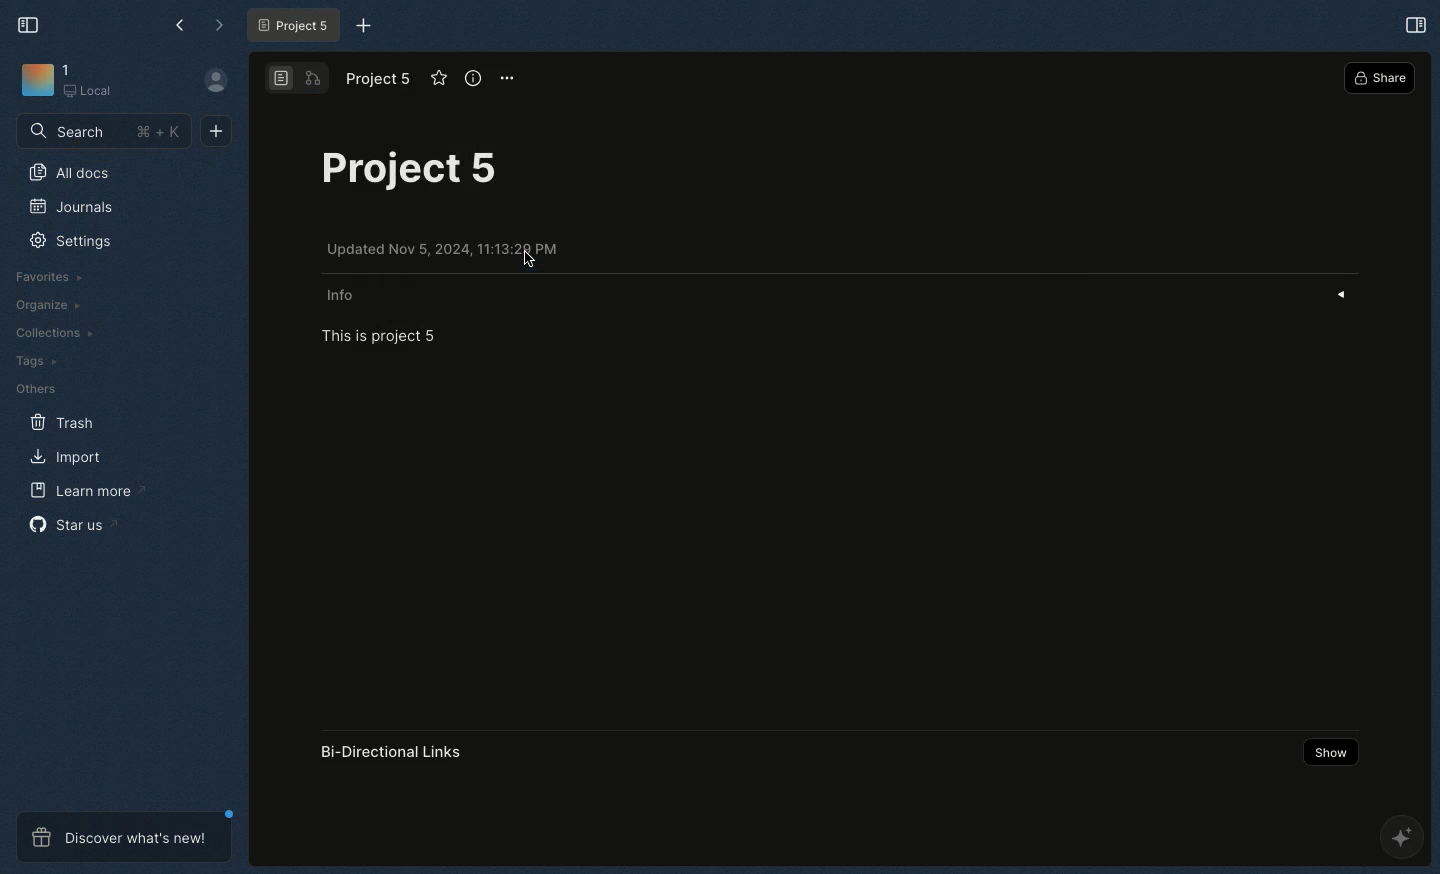 This screenshot has height=874, width=1440. Describe the element at coordinates (38, 360) in the screenshot. I see `Tags` at that location.